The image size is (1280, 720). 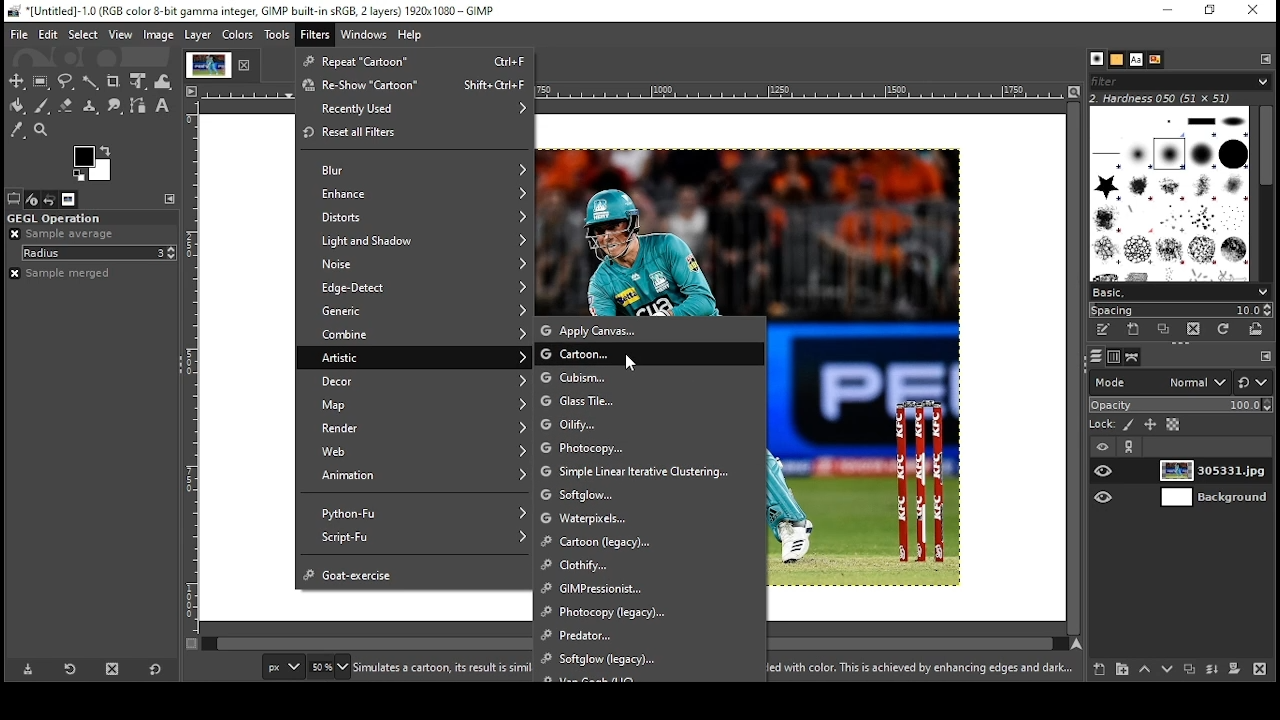 I want to click on hardness 050, so click(x=1175, y=98).